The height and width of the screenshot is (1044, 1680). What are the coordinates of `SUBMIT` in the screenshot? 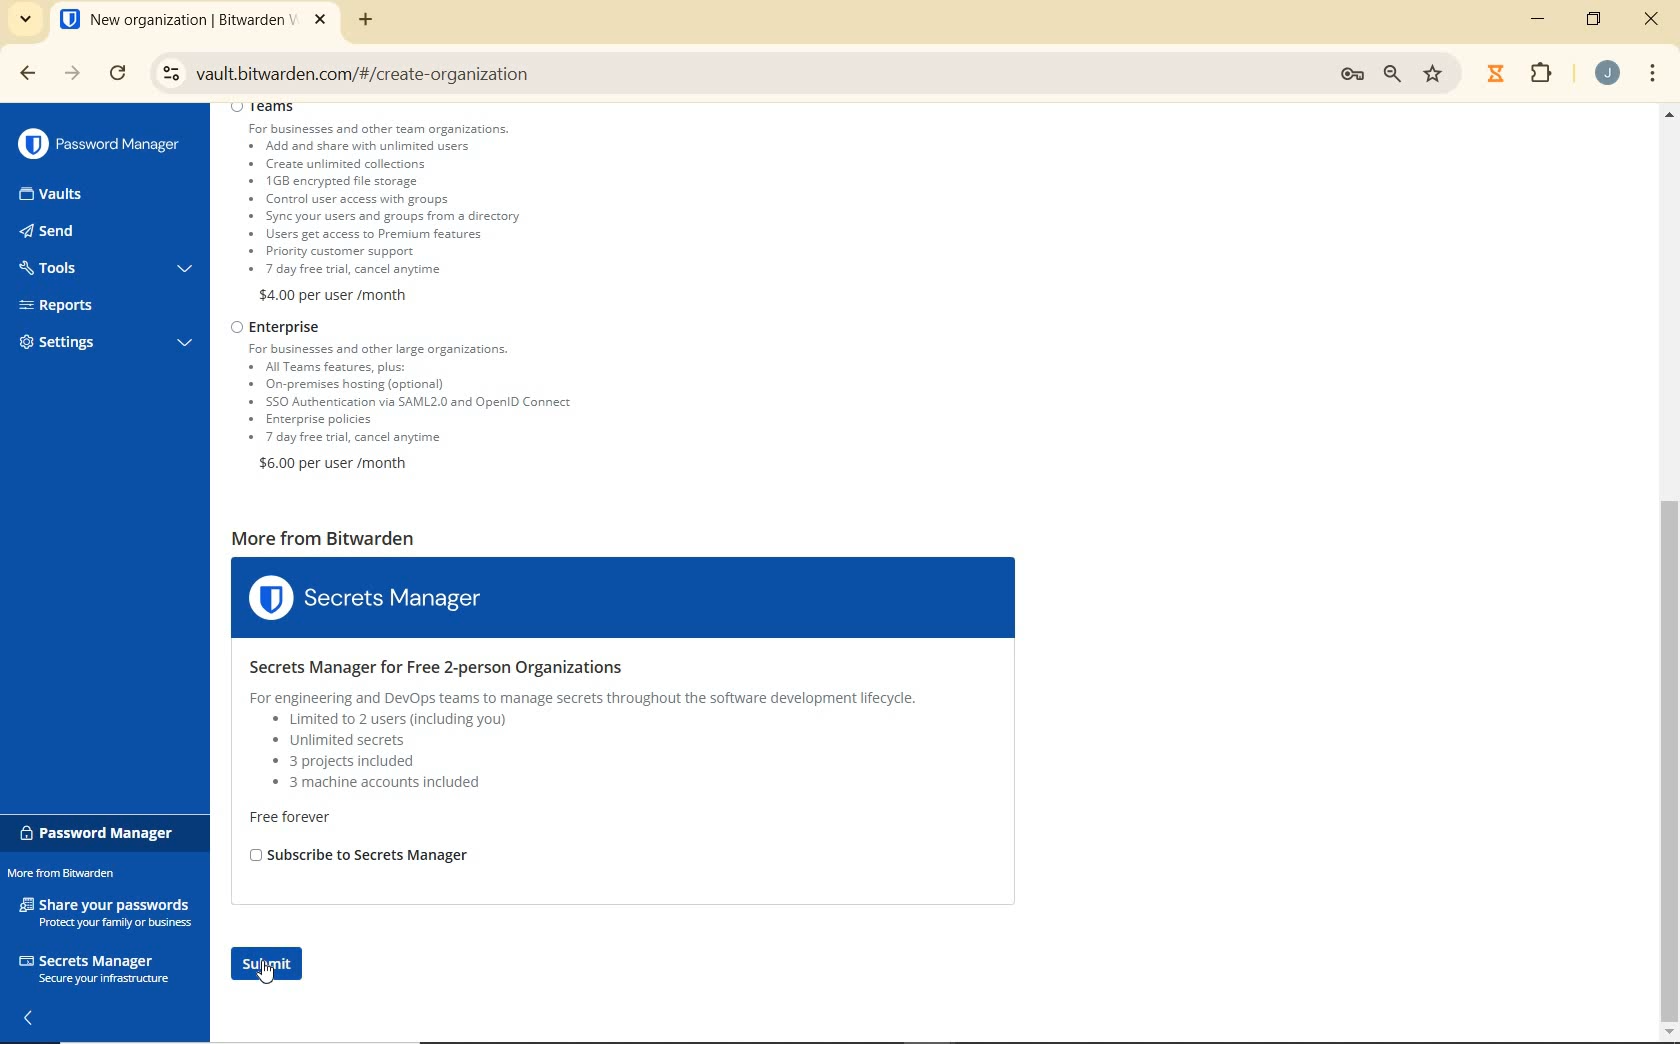 It's located at (278, 965).